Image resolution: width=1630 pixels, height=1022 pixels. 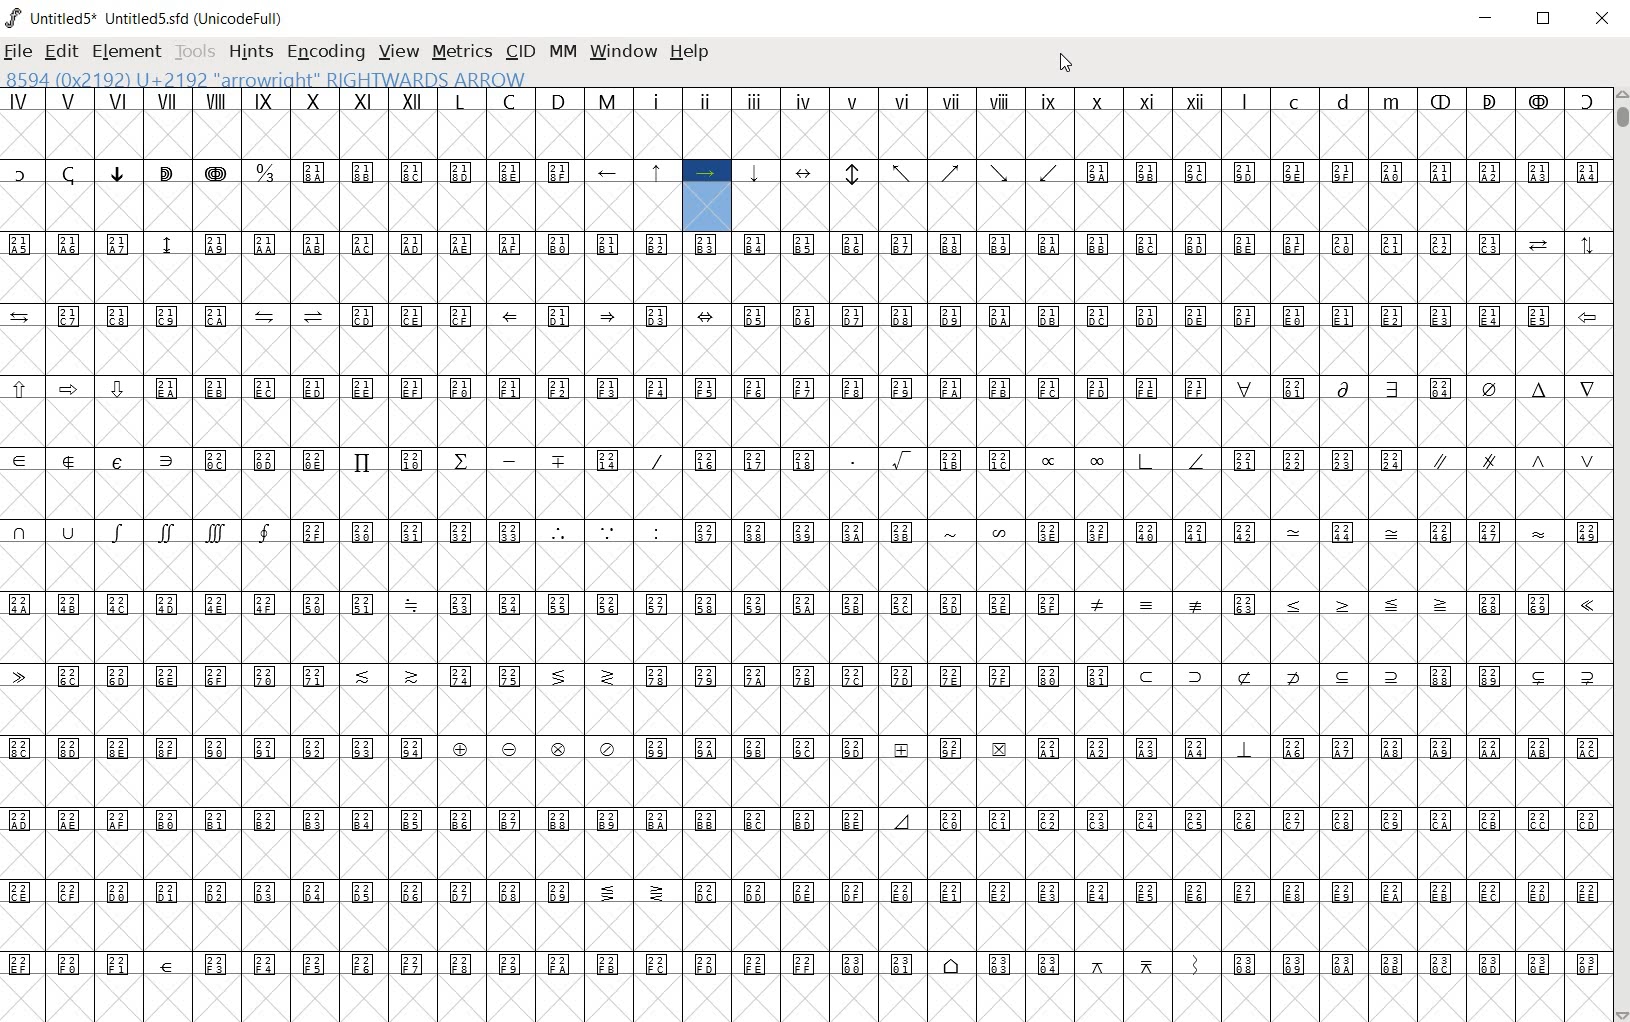 What do you see at coordinates (397, 52) in the screenshot?
I see `VIEW` at bounding box center [397, 52].